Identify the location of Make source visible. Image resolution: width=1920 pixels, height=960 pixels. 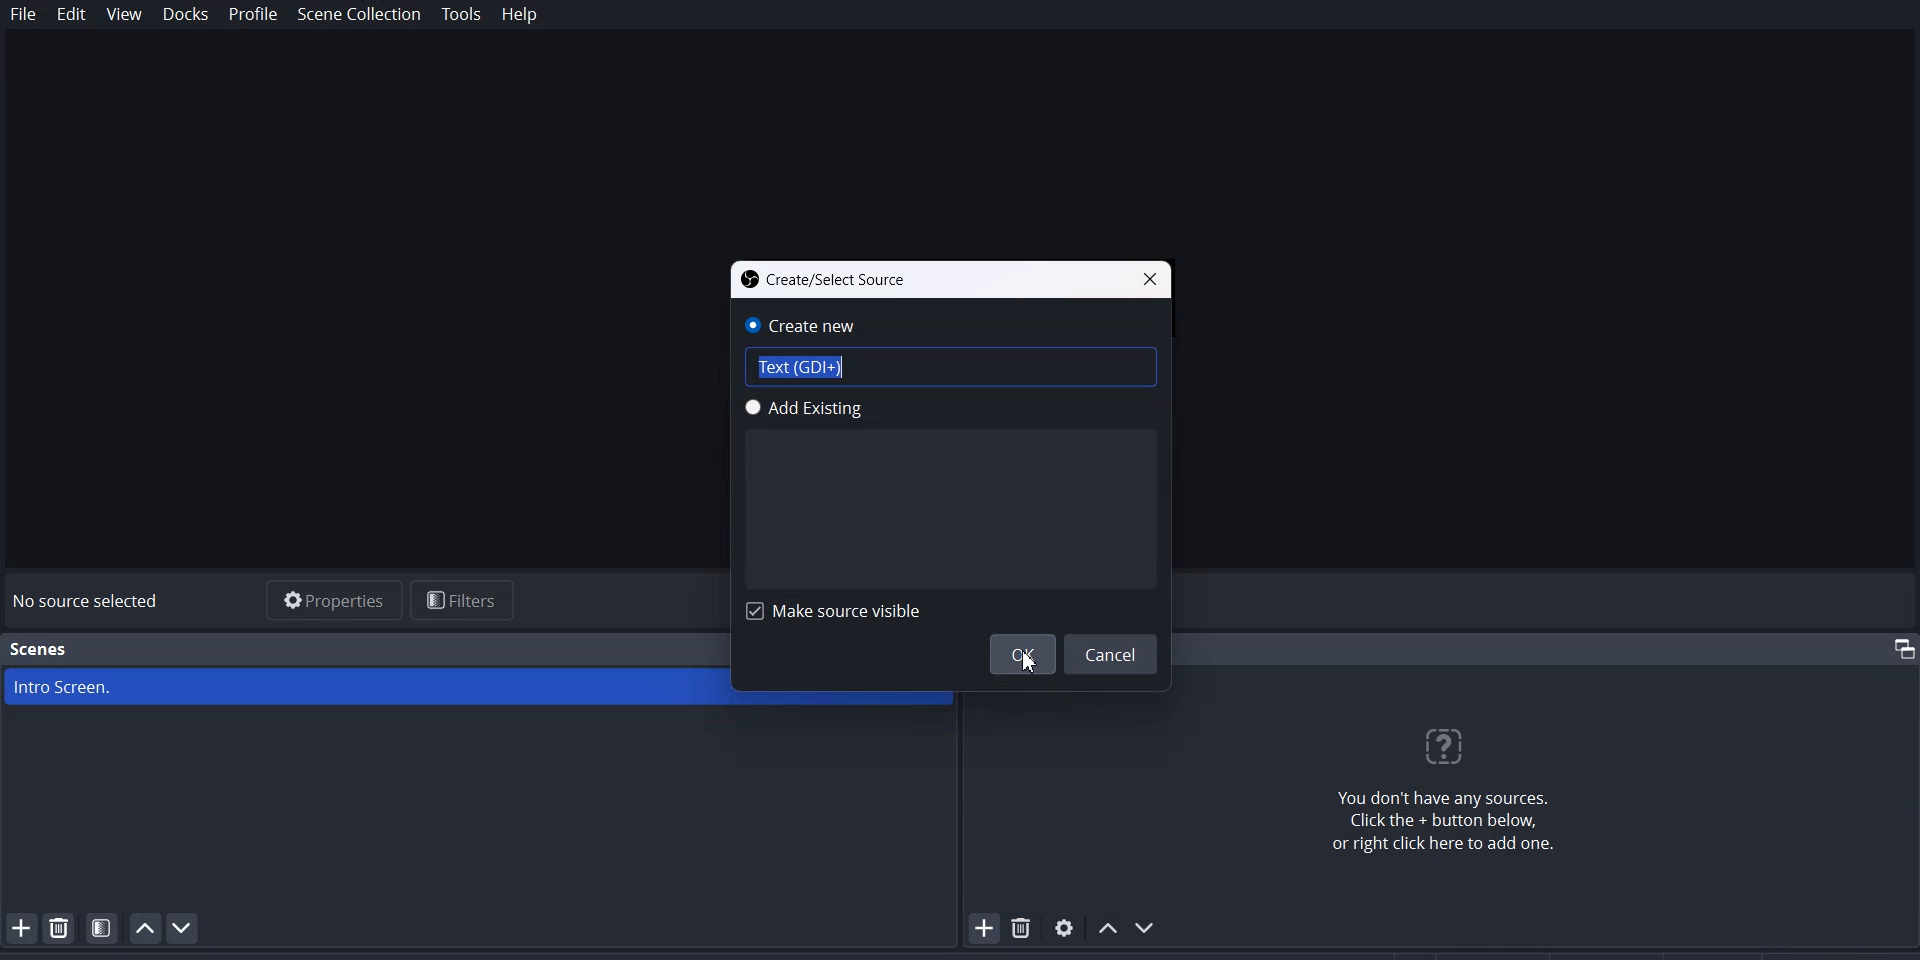
(835, 611).